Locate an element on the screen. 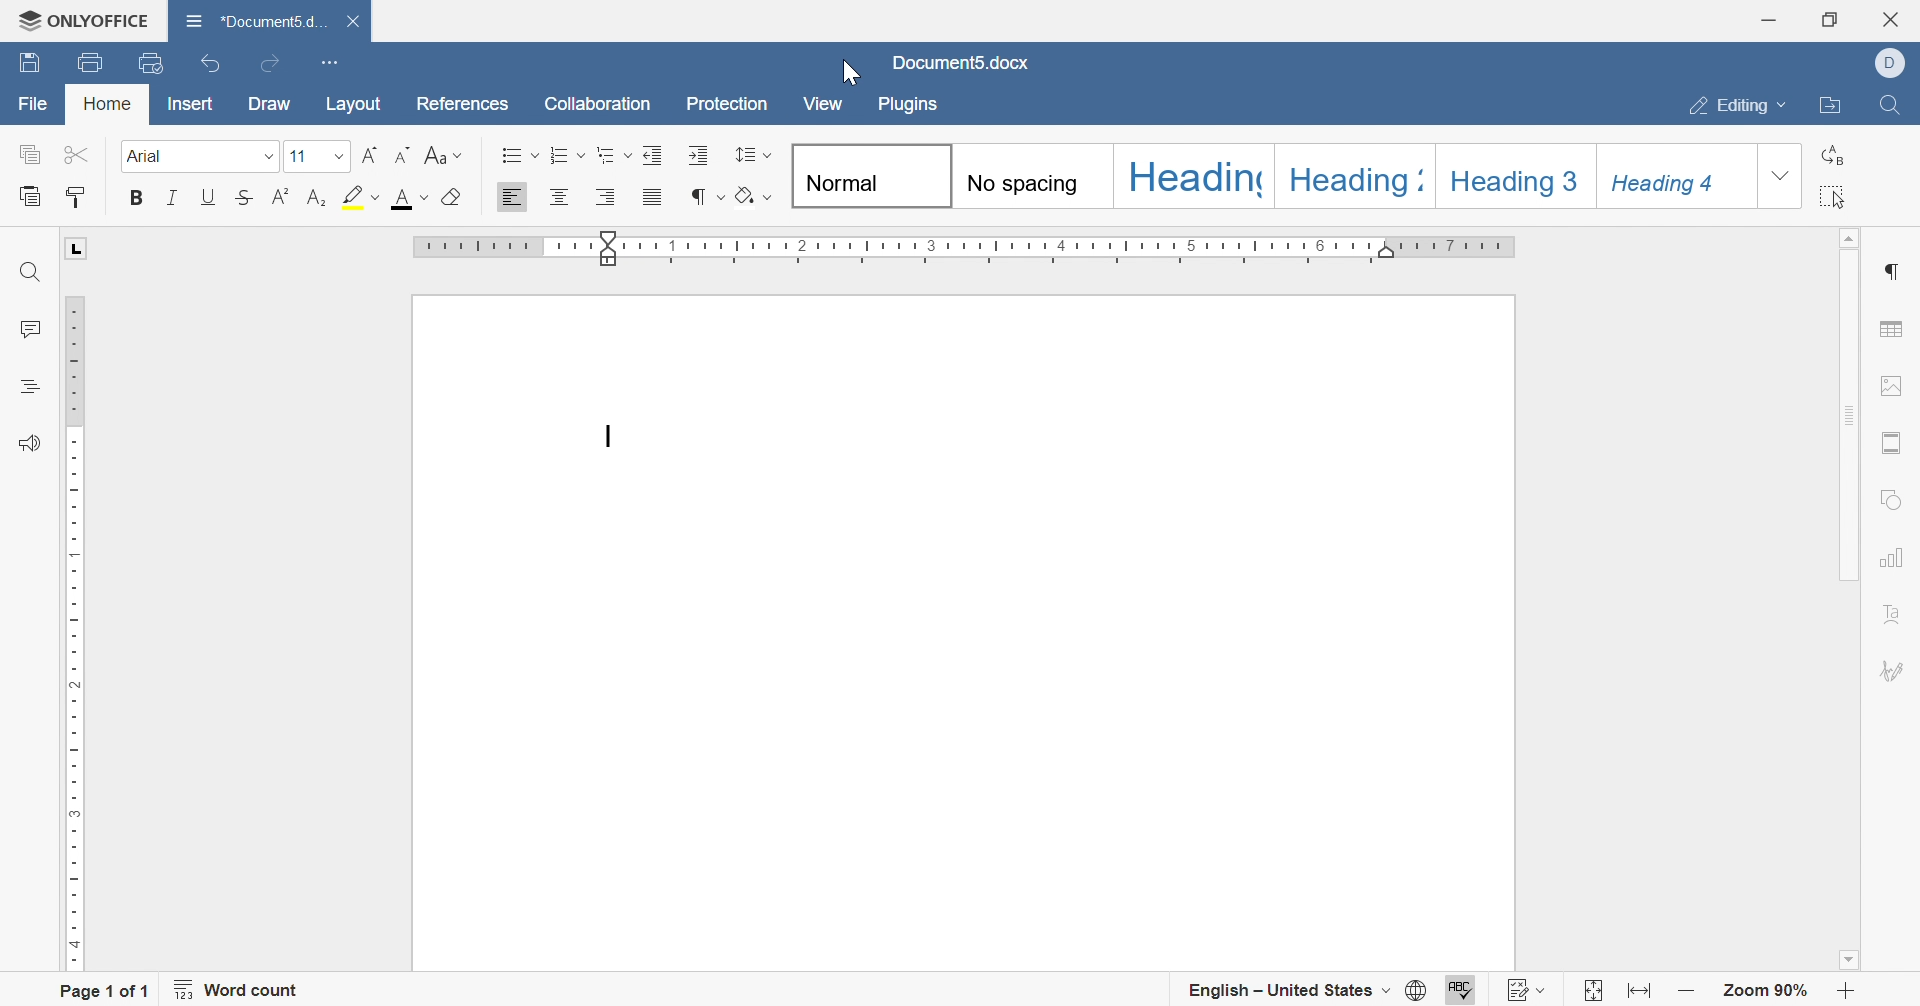 This screenshot has width=1920, height=1006. font is located at coordinates (150, 155).